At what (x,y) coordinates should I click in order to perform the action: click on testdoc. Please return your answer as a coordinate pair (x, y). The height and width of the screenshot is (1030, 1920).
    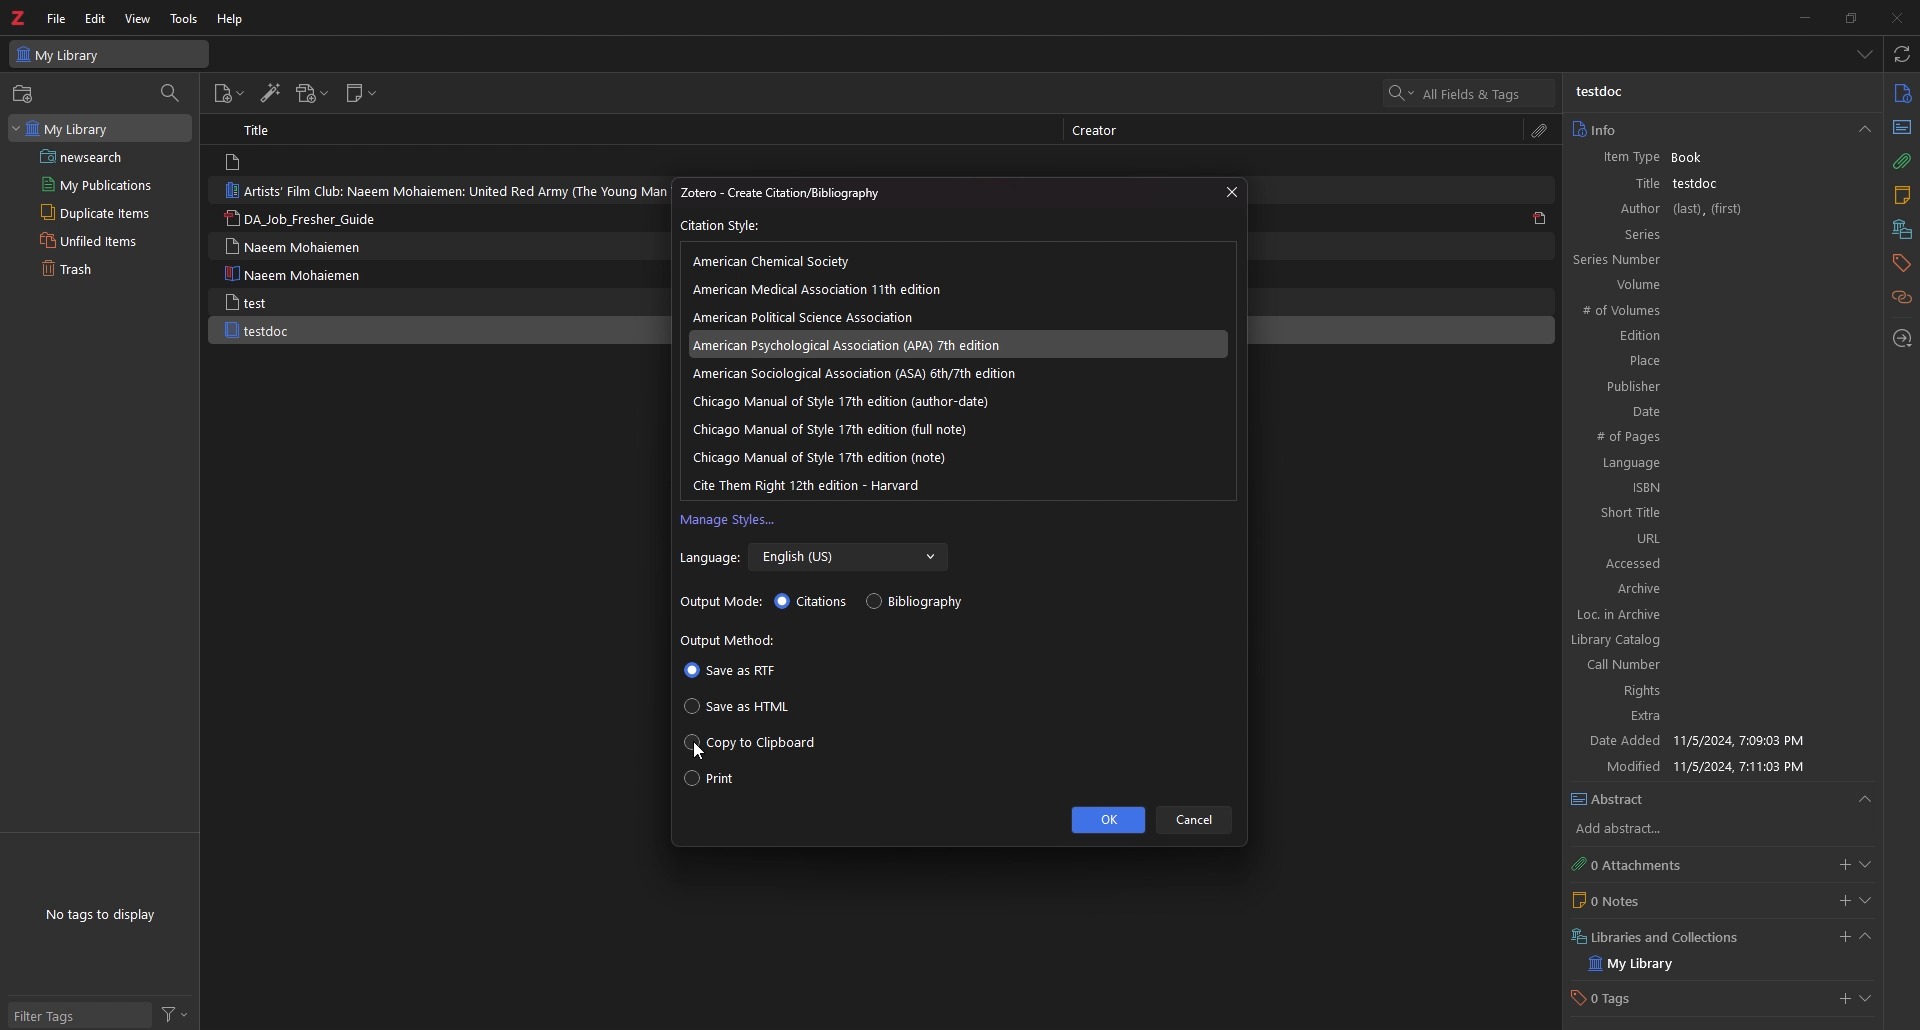
    Looking at the image, I should click on (1603, 92).